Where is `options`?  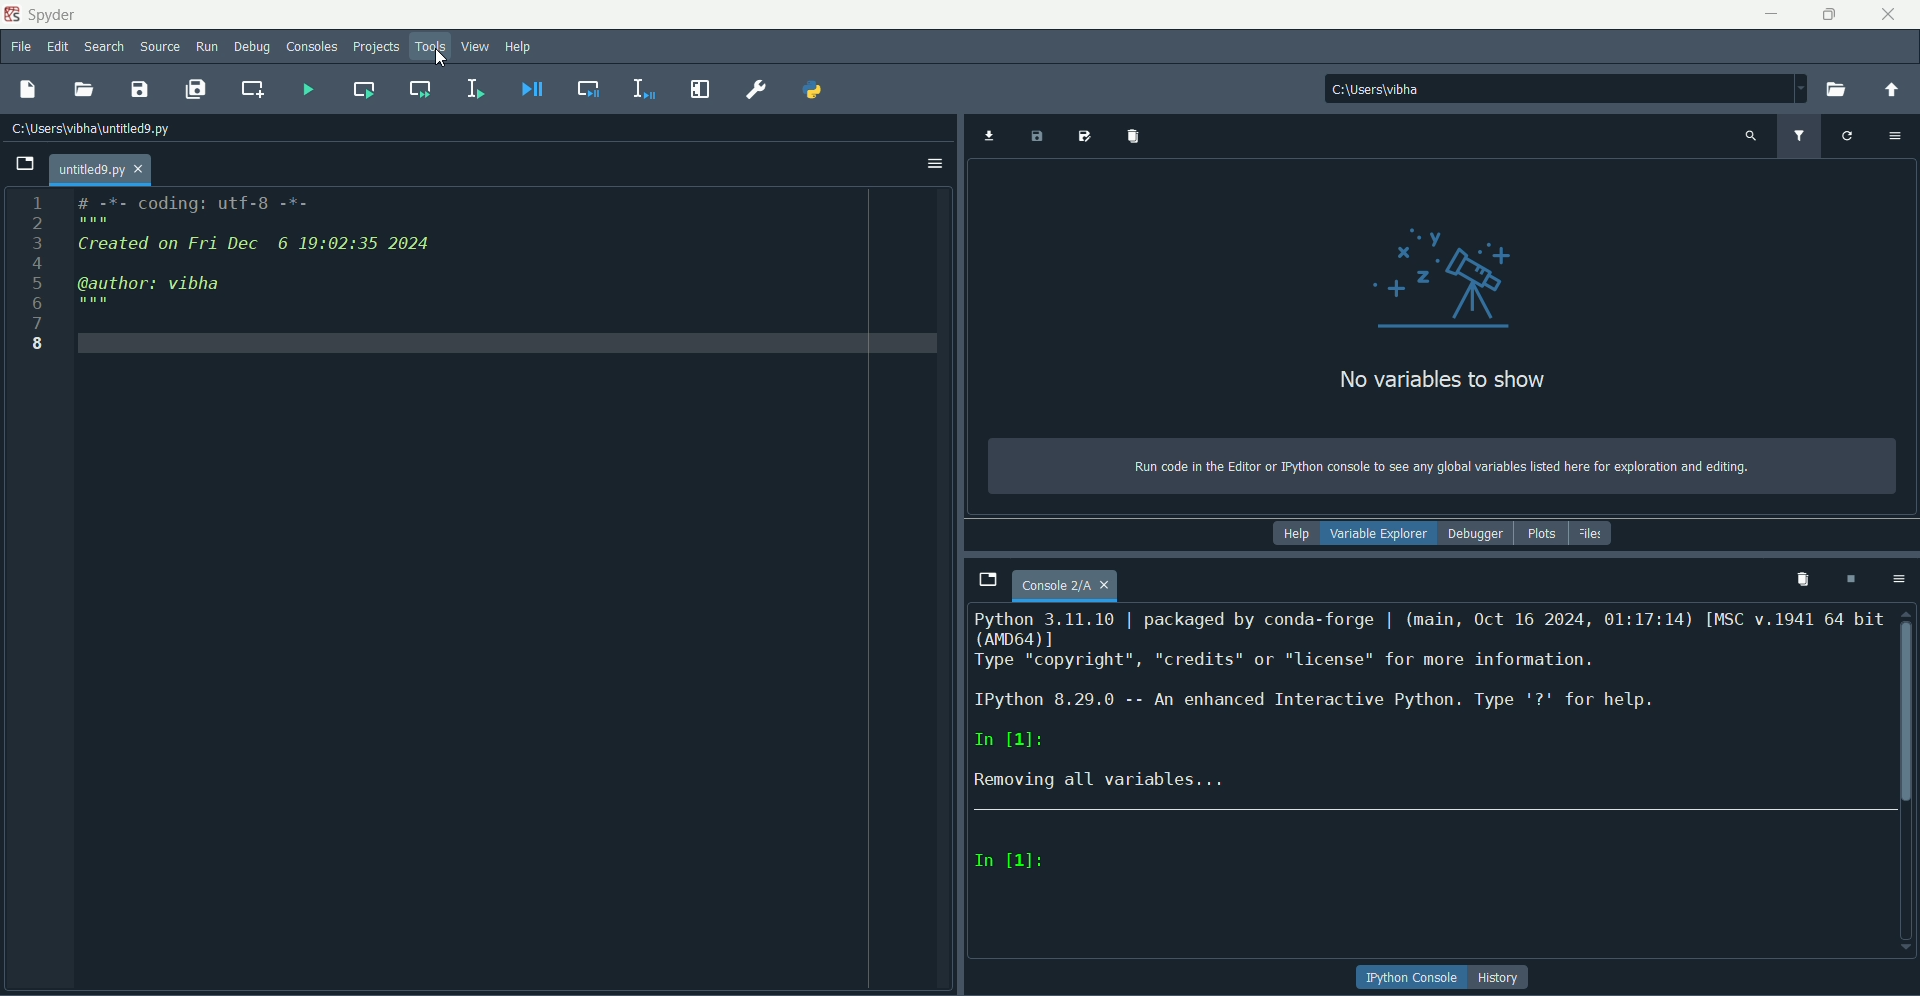
options is located at coordinates (935, 165).